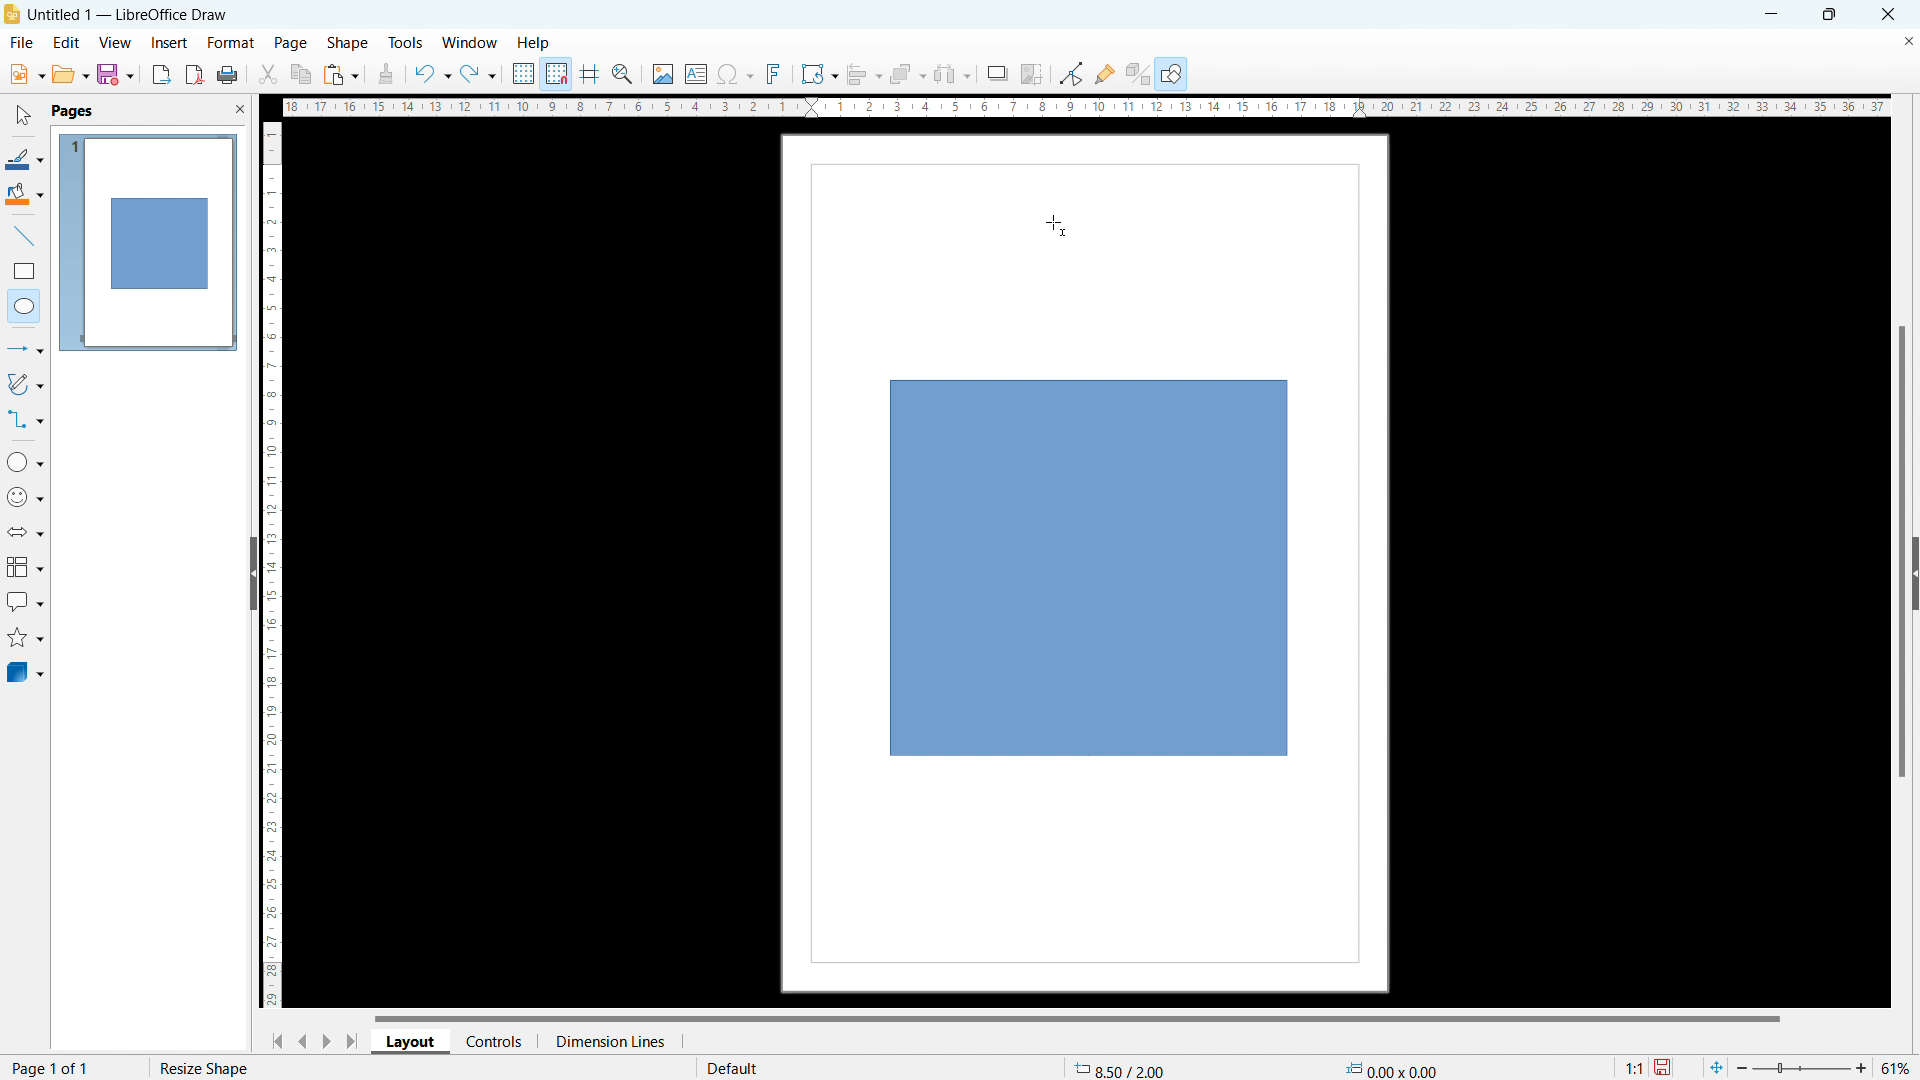 This screenshot has height=1080, width=1920. Describe the element at coordinates (609, 1041) in the screenshot. I see `dimension lines` at that location.